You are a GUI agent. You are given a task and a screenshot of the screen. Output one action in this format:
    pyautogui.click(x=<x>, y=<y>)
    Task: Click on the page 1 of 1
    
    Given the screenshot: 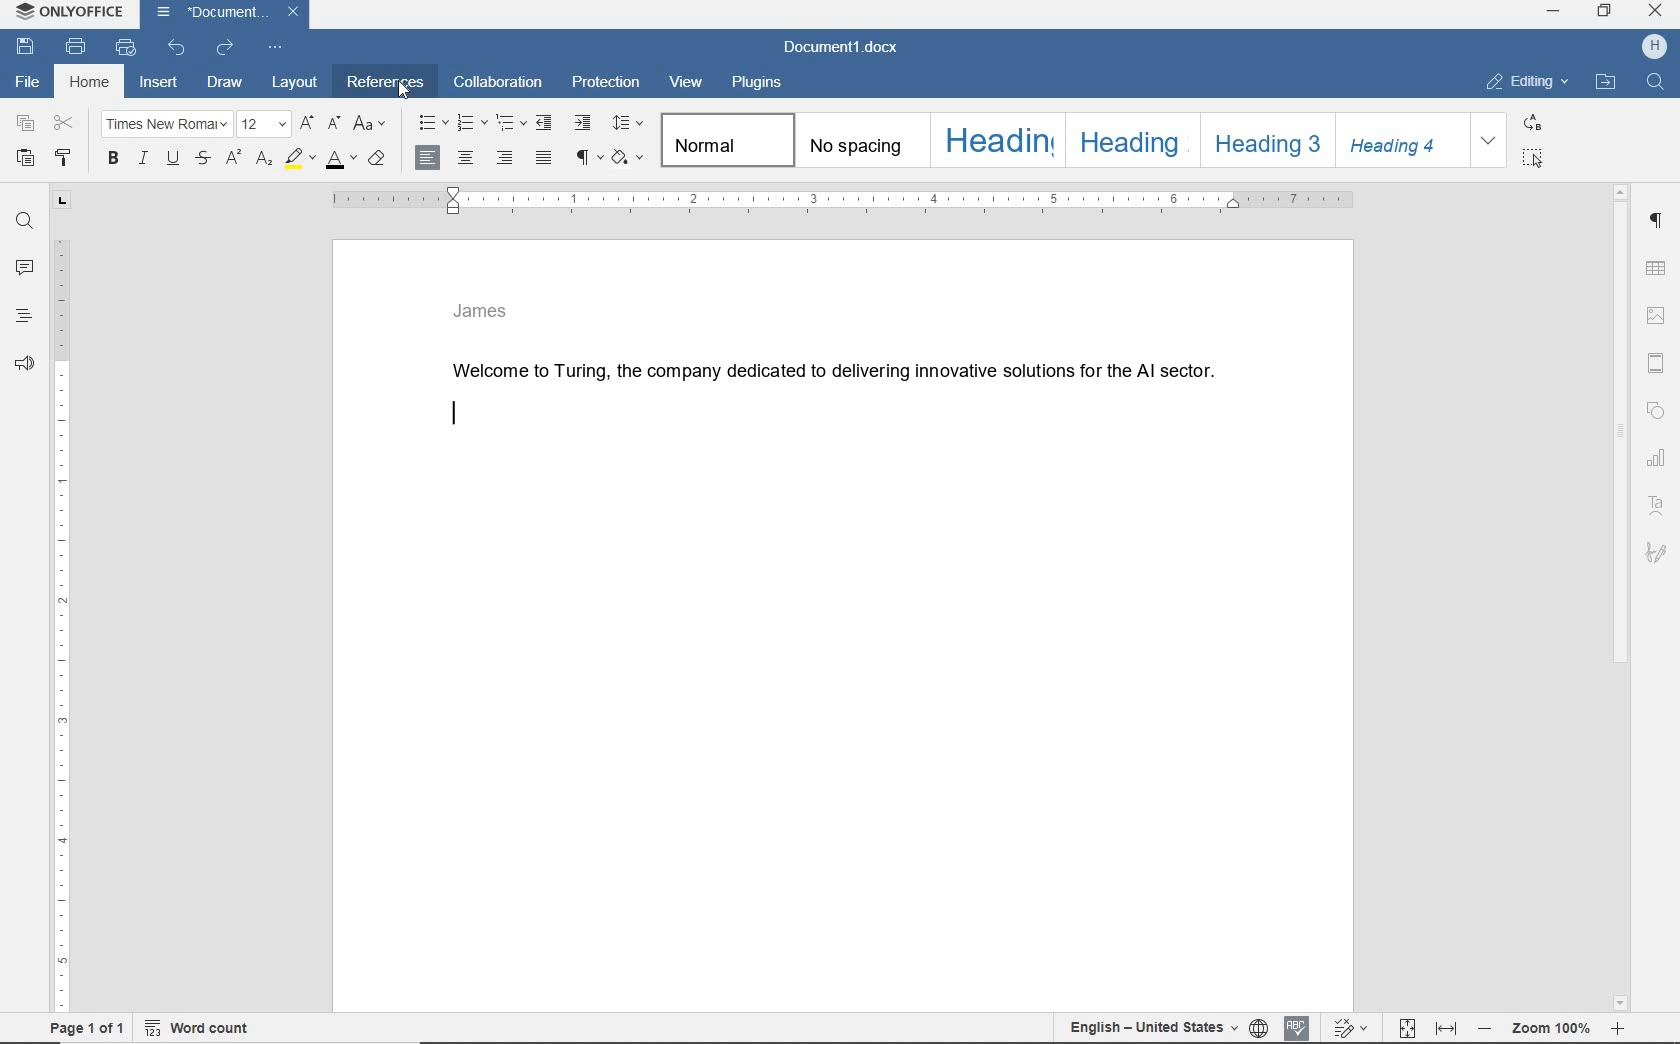 What is the action you would take?
    pyautogui.click(x=84, y=1029)
    